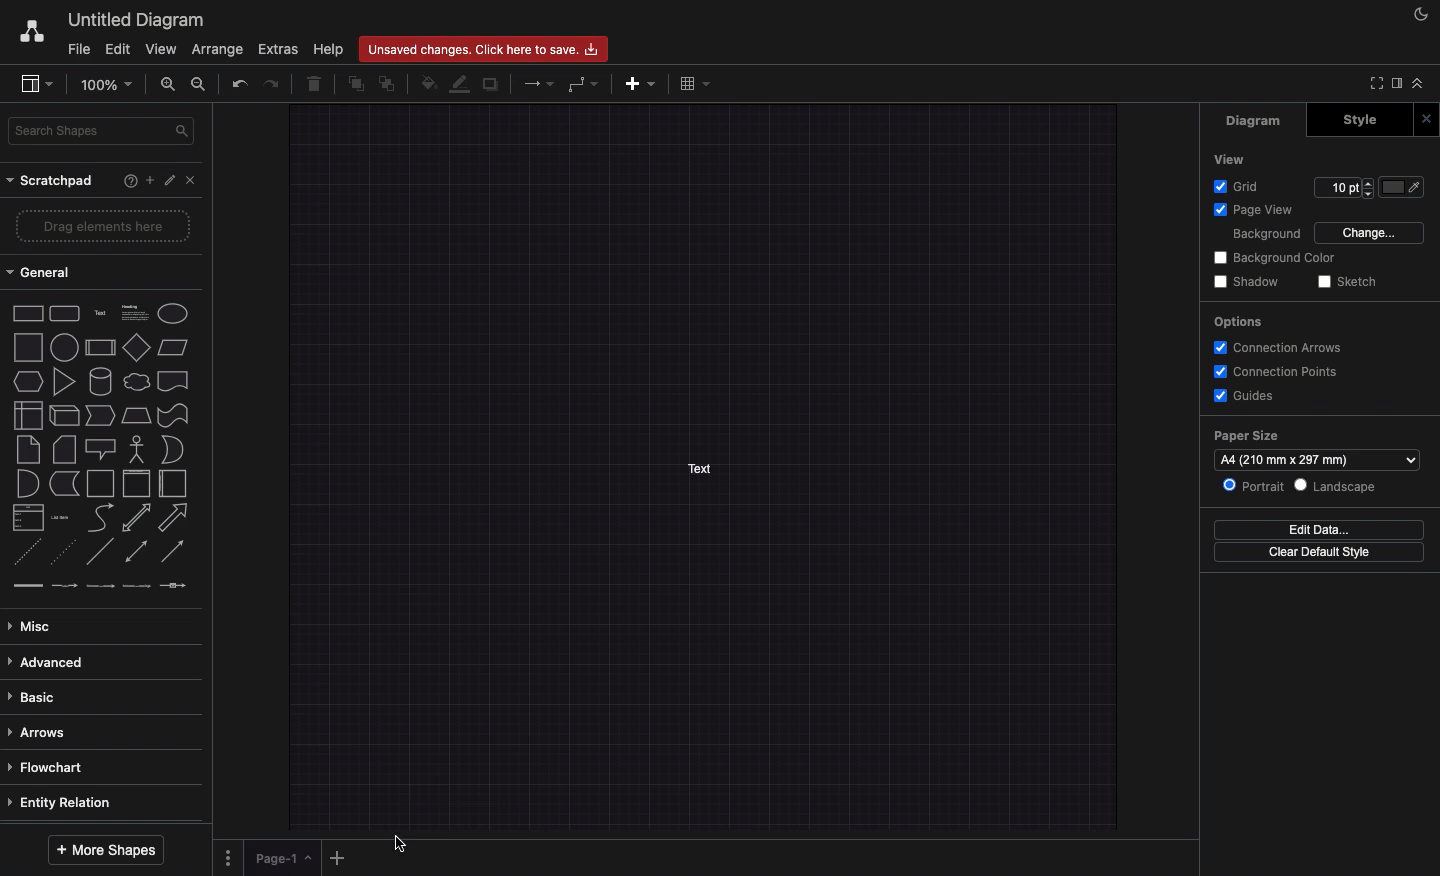 This screenshot has height=876, width=1440. What do you see at coordinates (37, 623) in the screenshot?
I see `Mis` at bounding box center [37, 623].